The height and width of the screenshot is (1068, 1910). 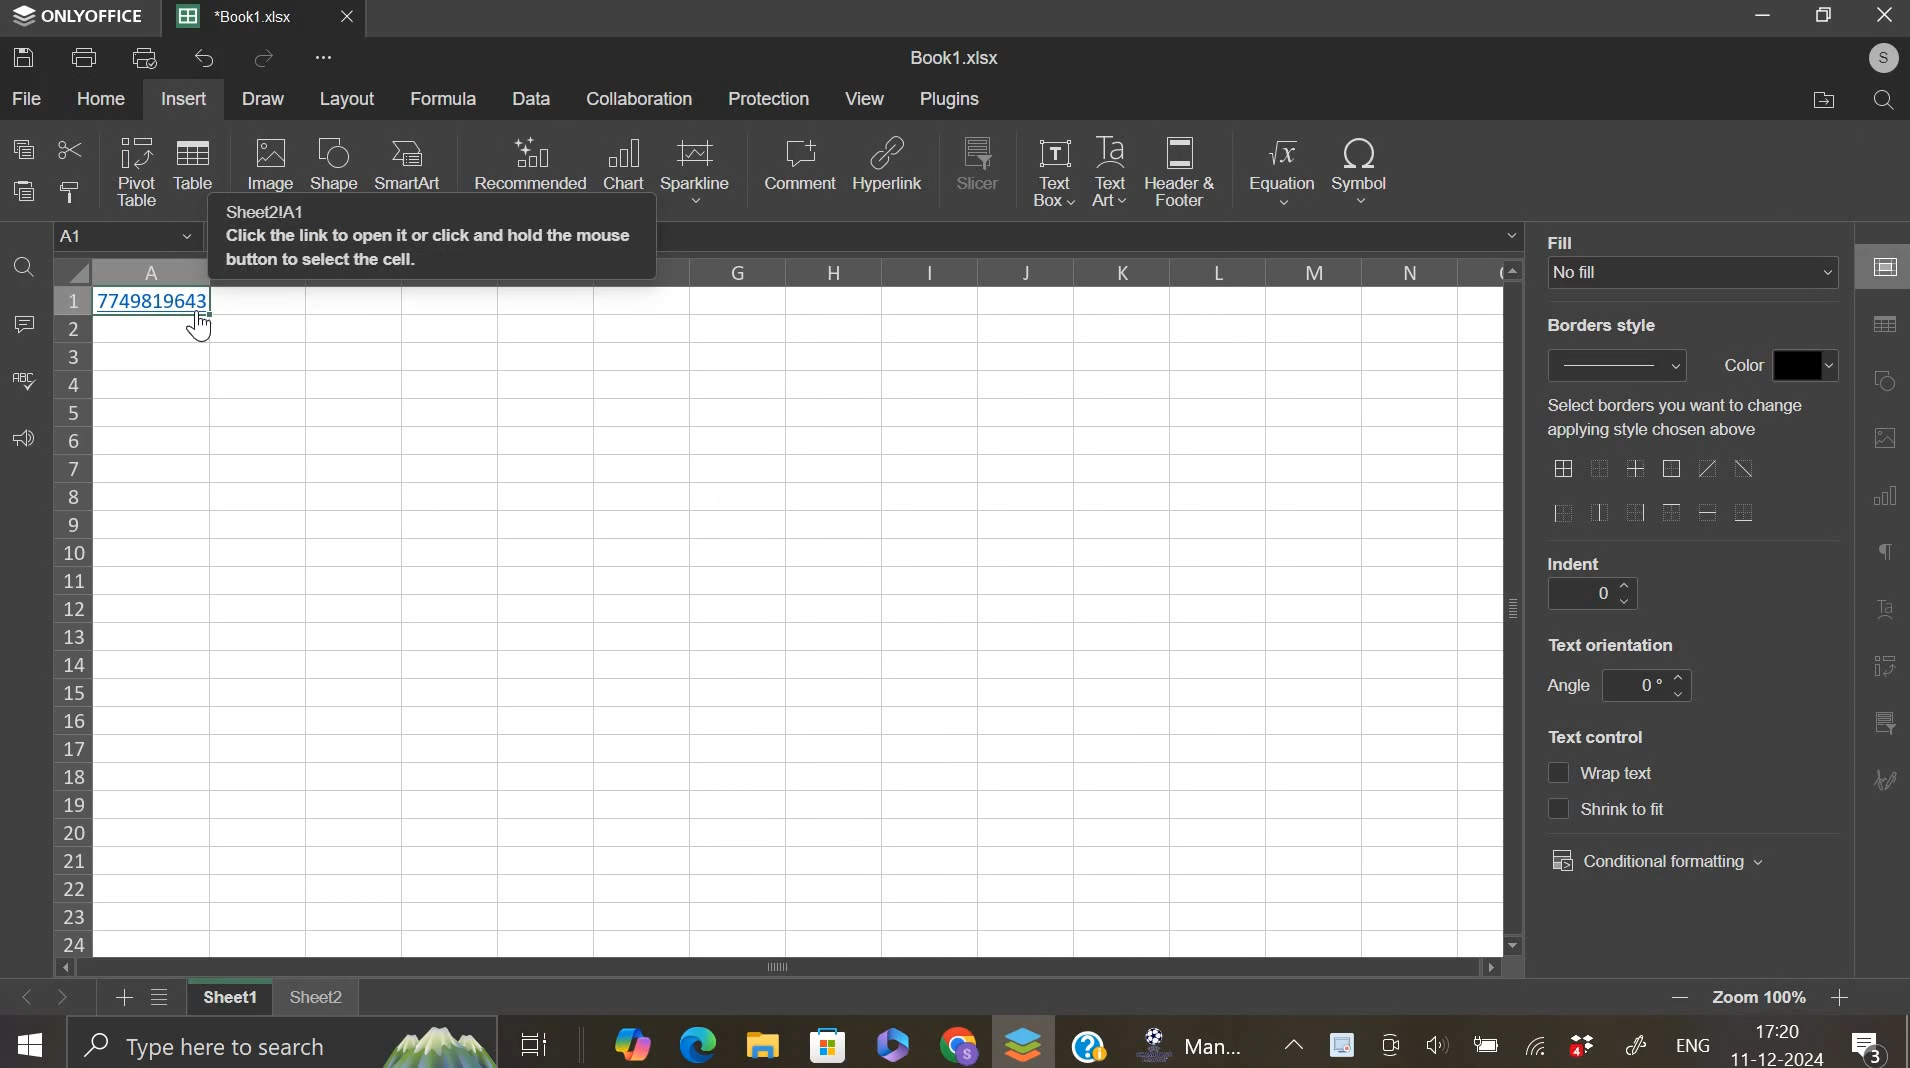 What do you see at coordinates (623, 165) in the screenshot?
I see `chart` at bounding box center [623, 165].